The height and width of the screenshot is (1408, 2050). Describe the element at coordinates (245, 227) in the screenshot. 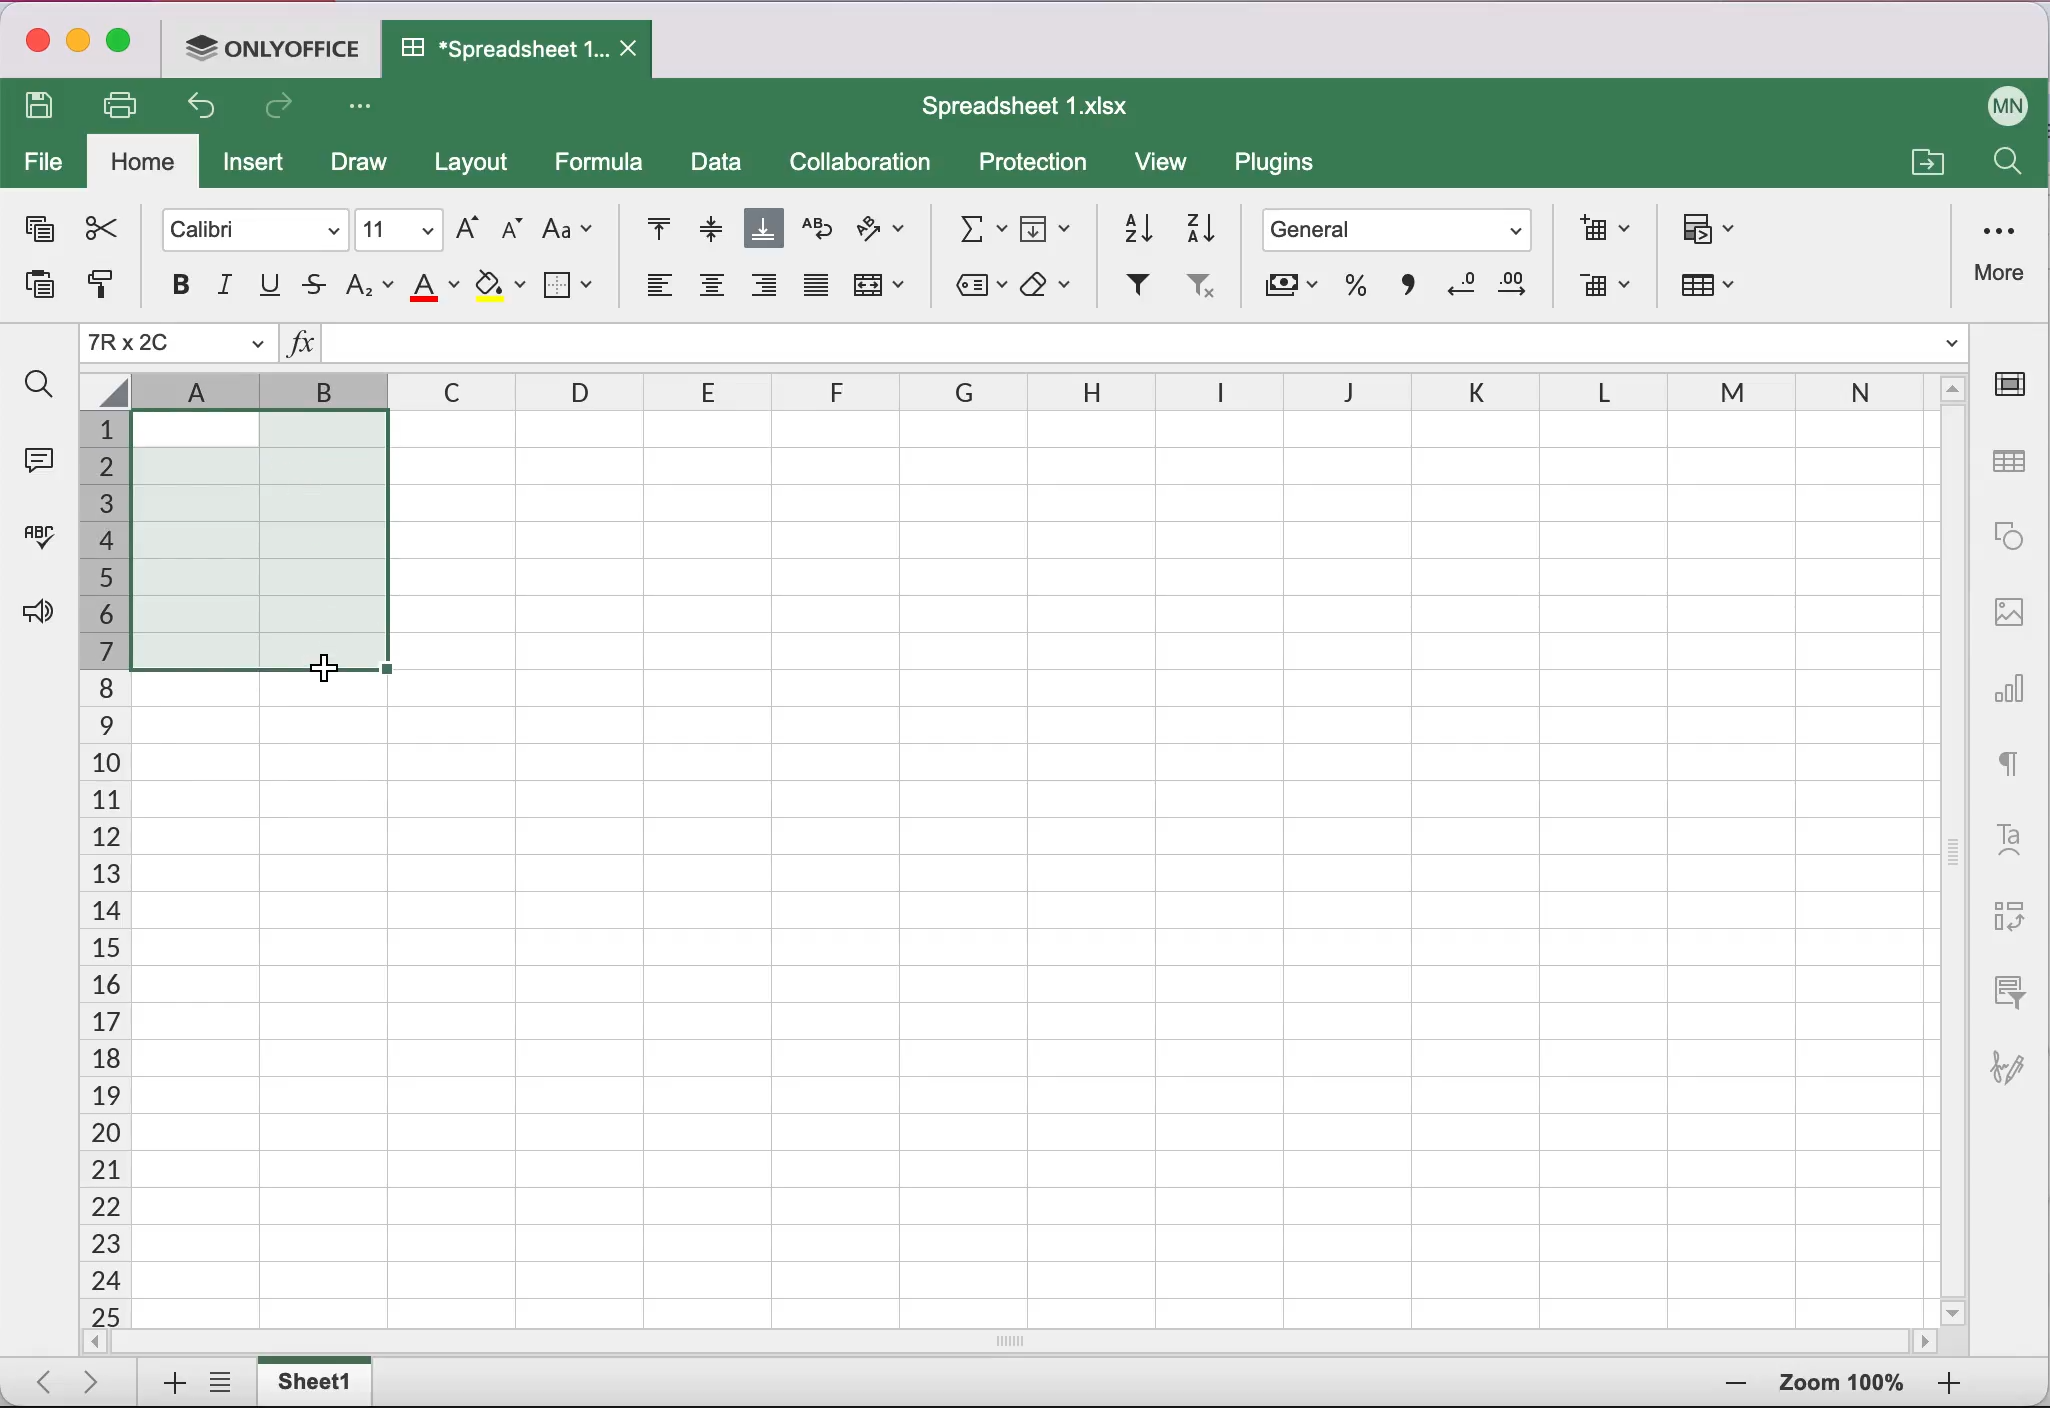

I see `font type calibri` at that location.